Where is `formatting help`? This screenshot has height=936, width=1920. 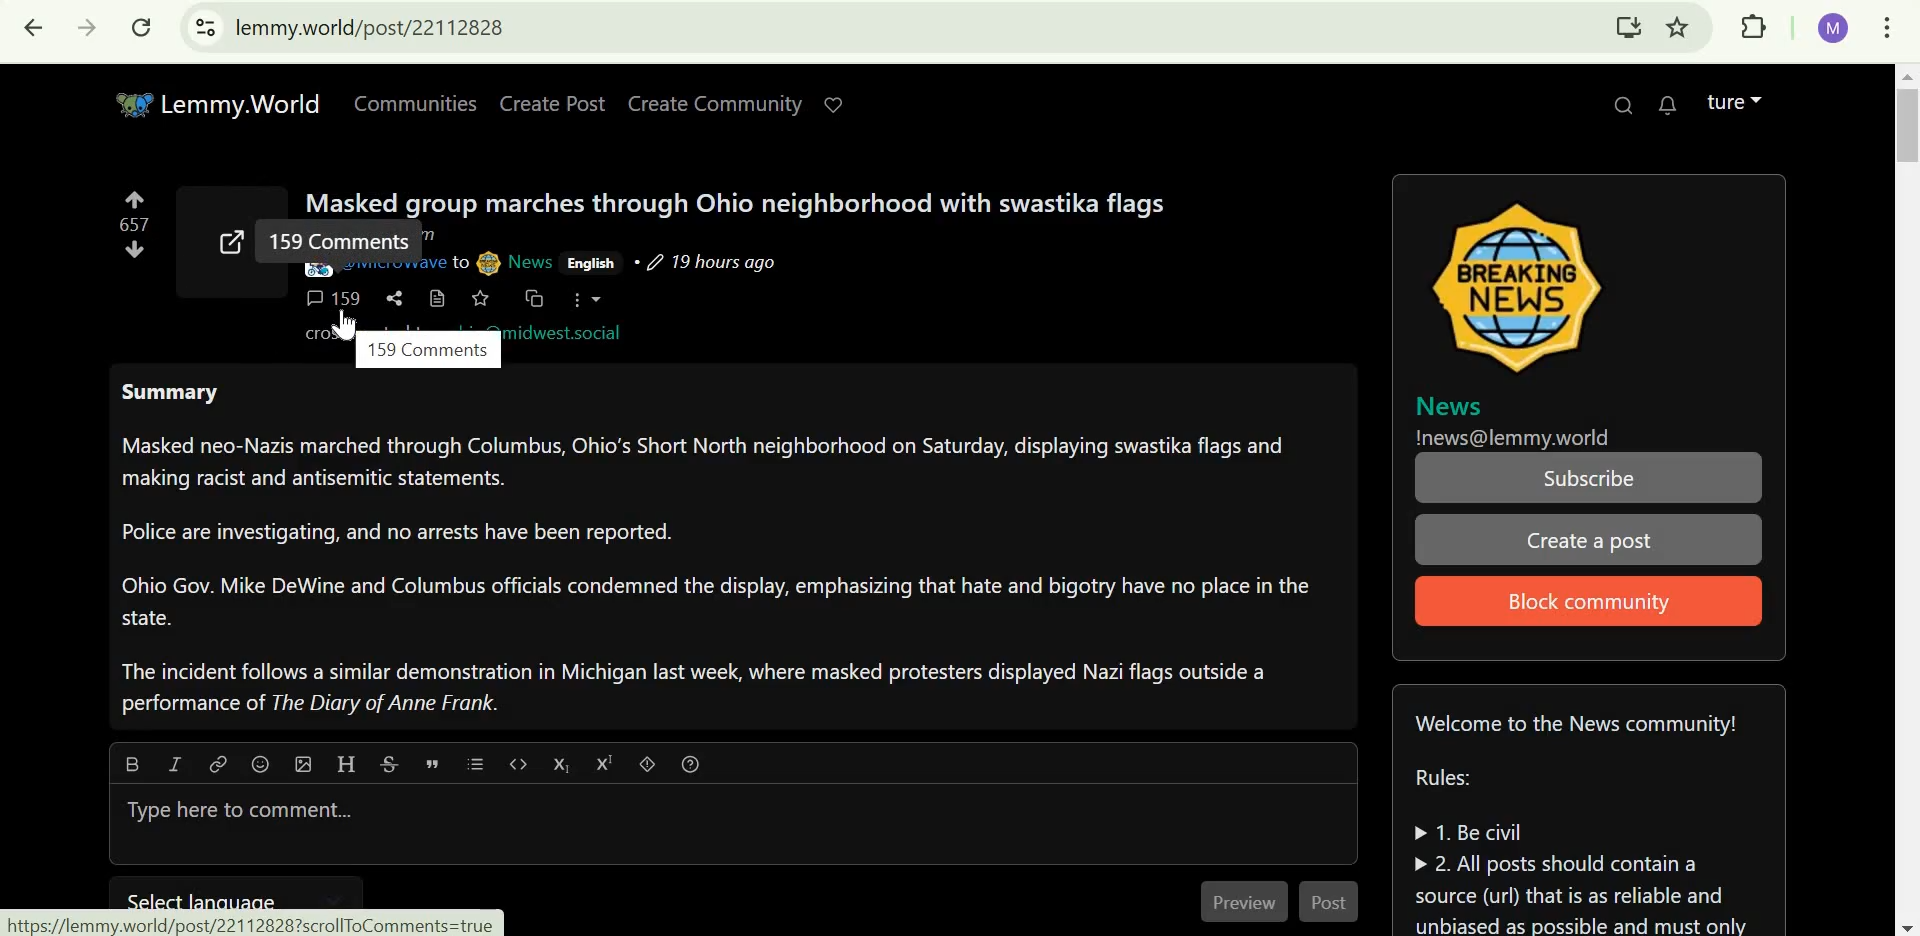
formatting help is located at coordinates (692, 765).